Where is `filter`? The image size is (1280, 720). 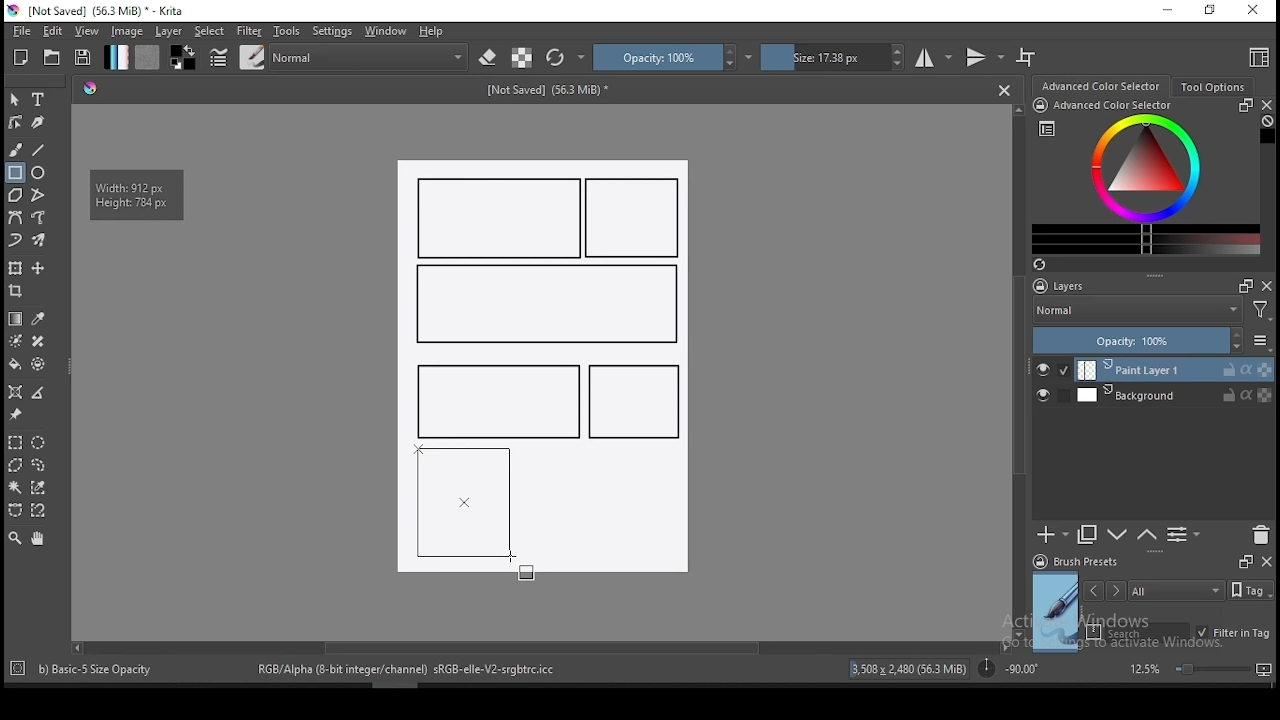 filter is located at coordinates (248, 31).